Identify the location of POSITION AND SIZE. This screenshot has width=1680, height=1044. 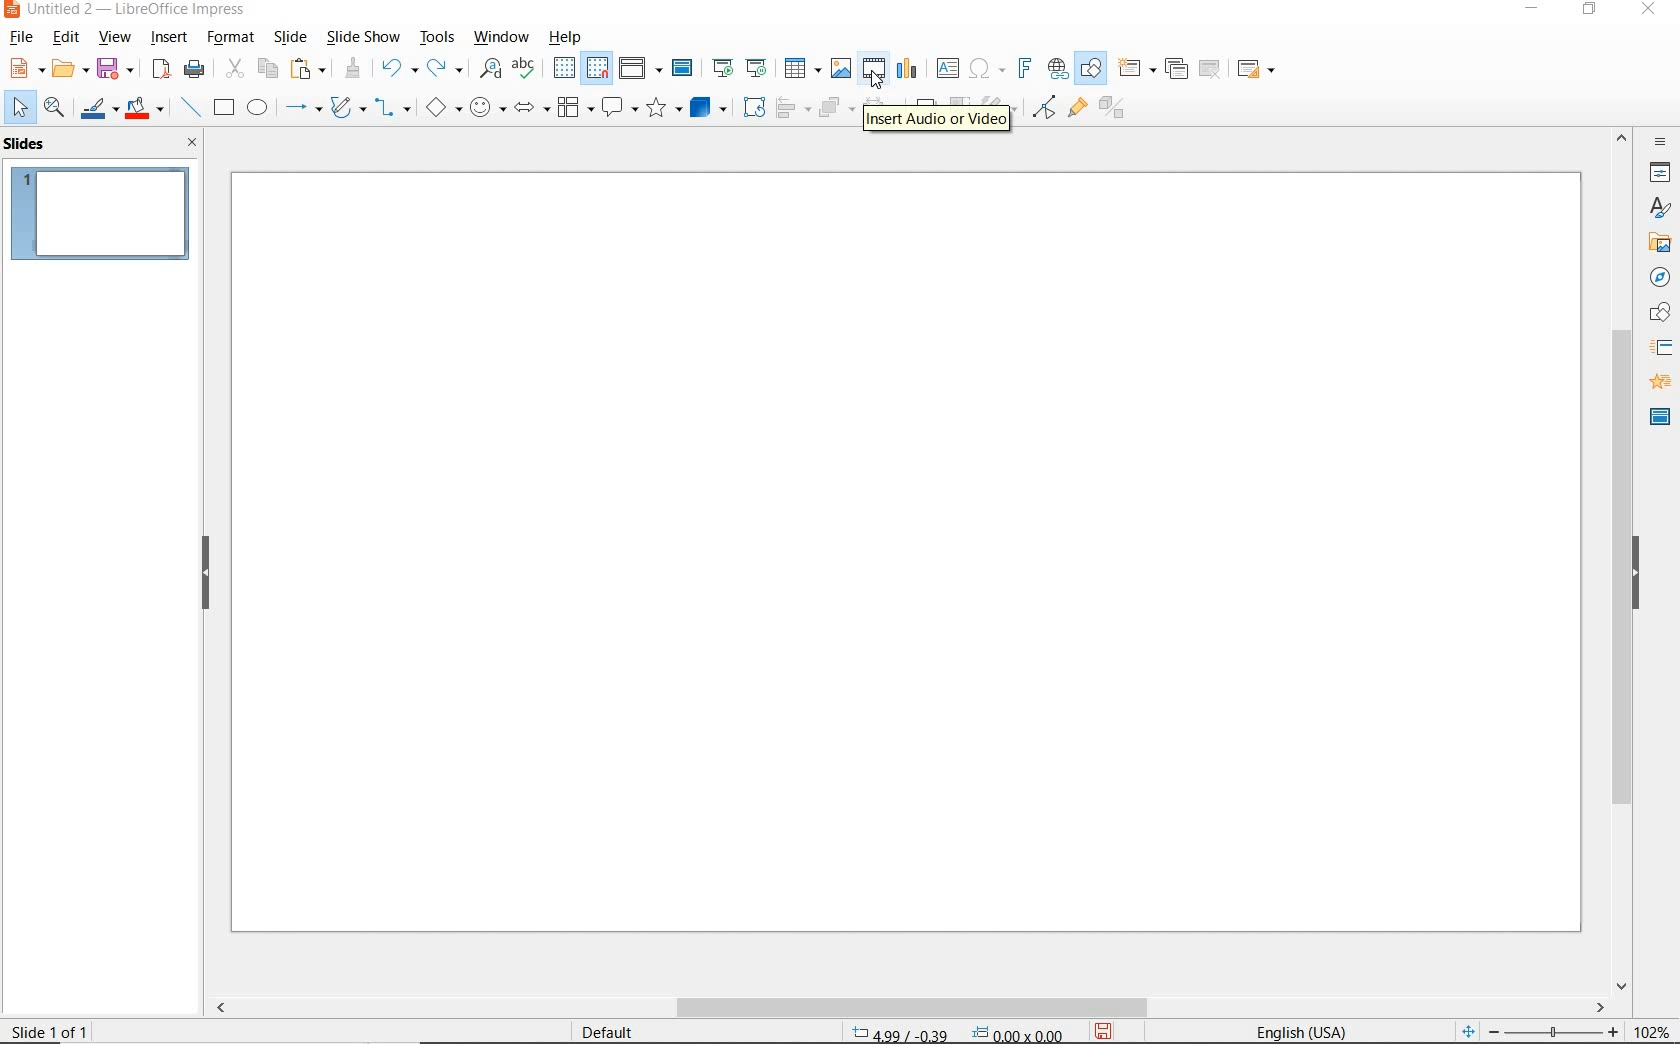
(958, 1031).